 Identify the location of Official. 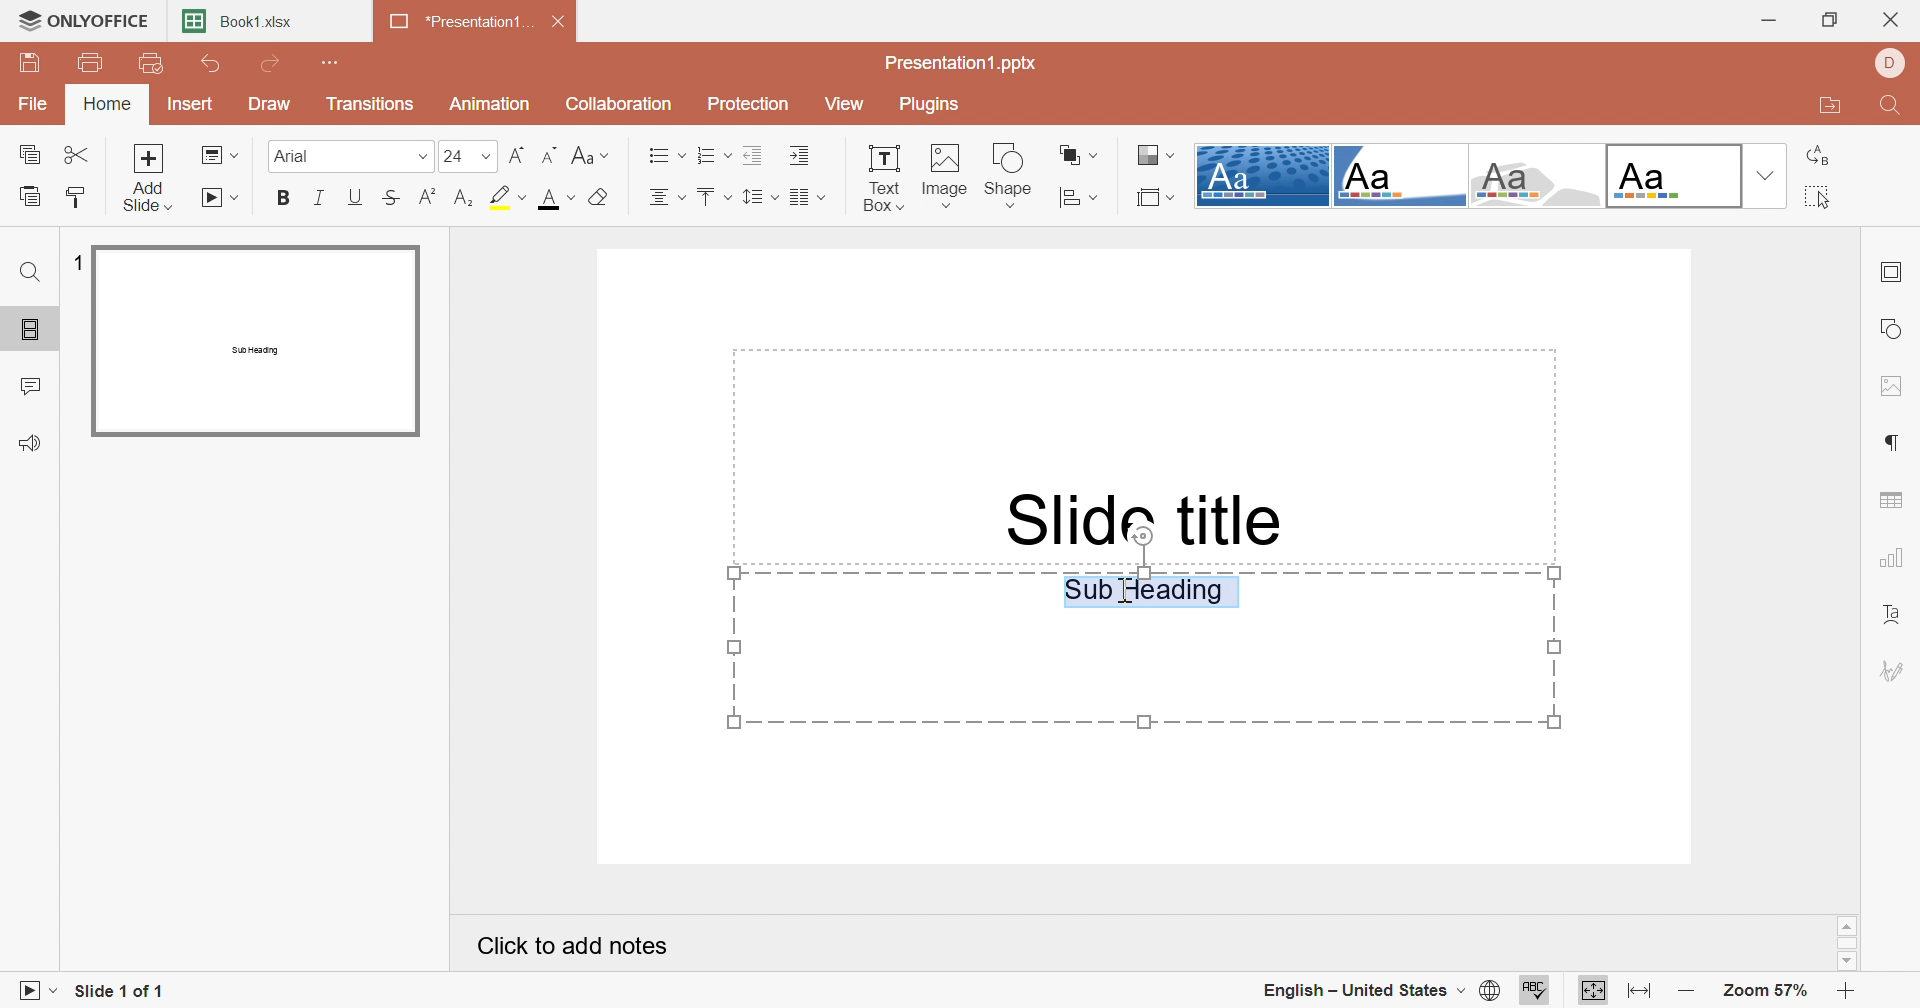
(1673, 174).